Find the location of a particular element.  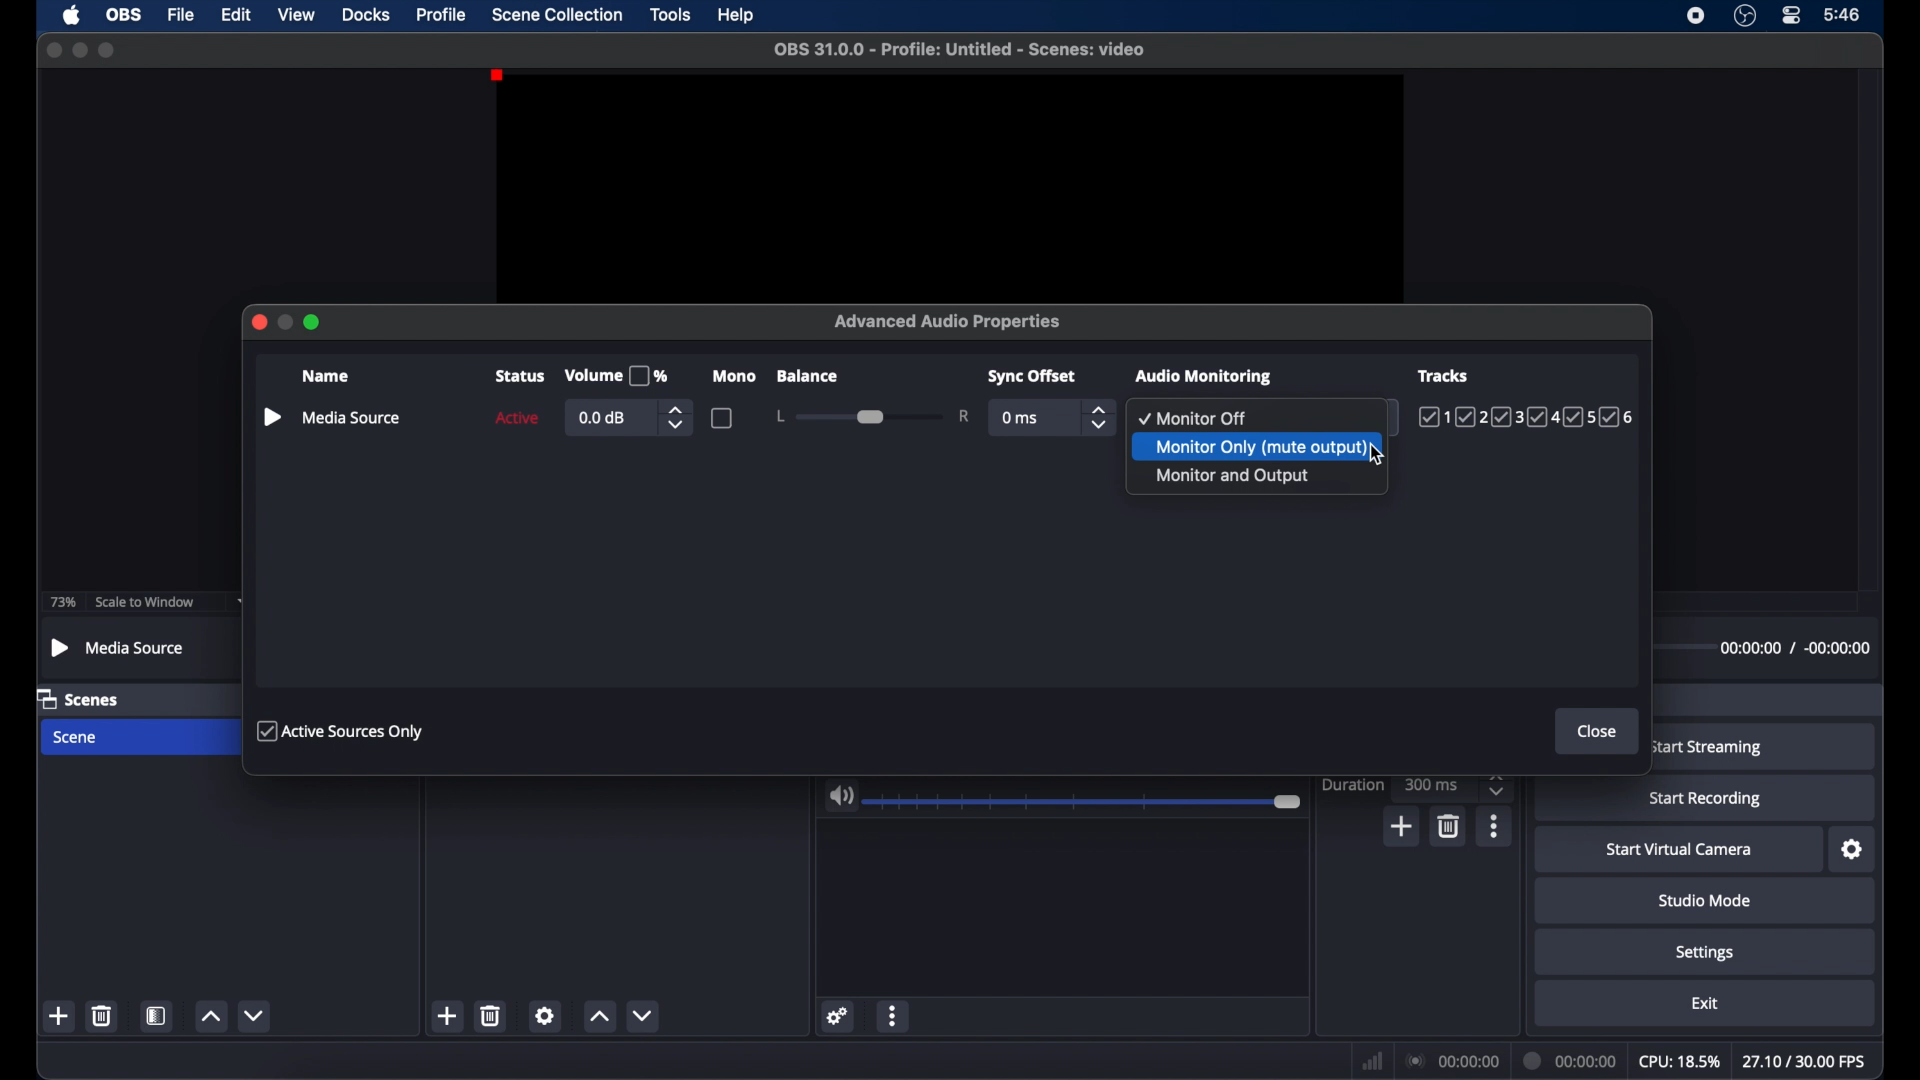

delete is located at coordinates (100, 1015).